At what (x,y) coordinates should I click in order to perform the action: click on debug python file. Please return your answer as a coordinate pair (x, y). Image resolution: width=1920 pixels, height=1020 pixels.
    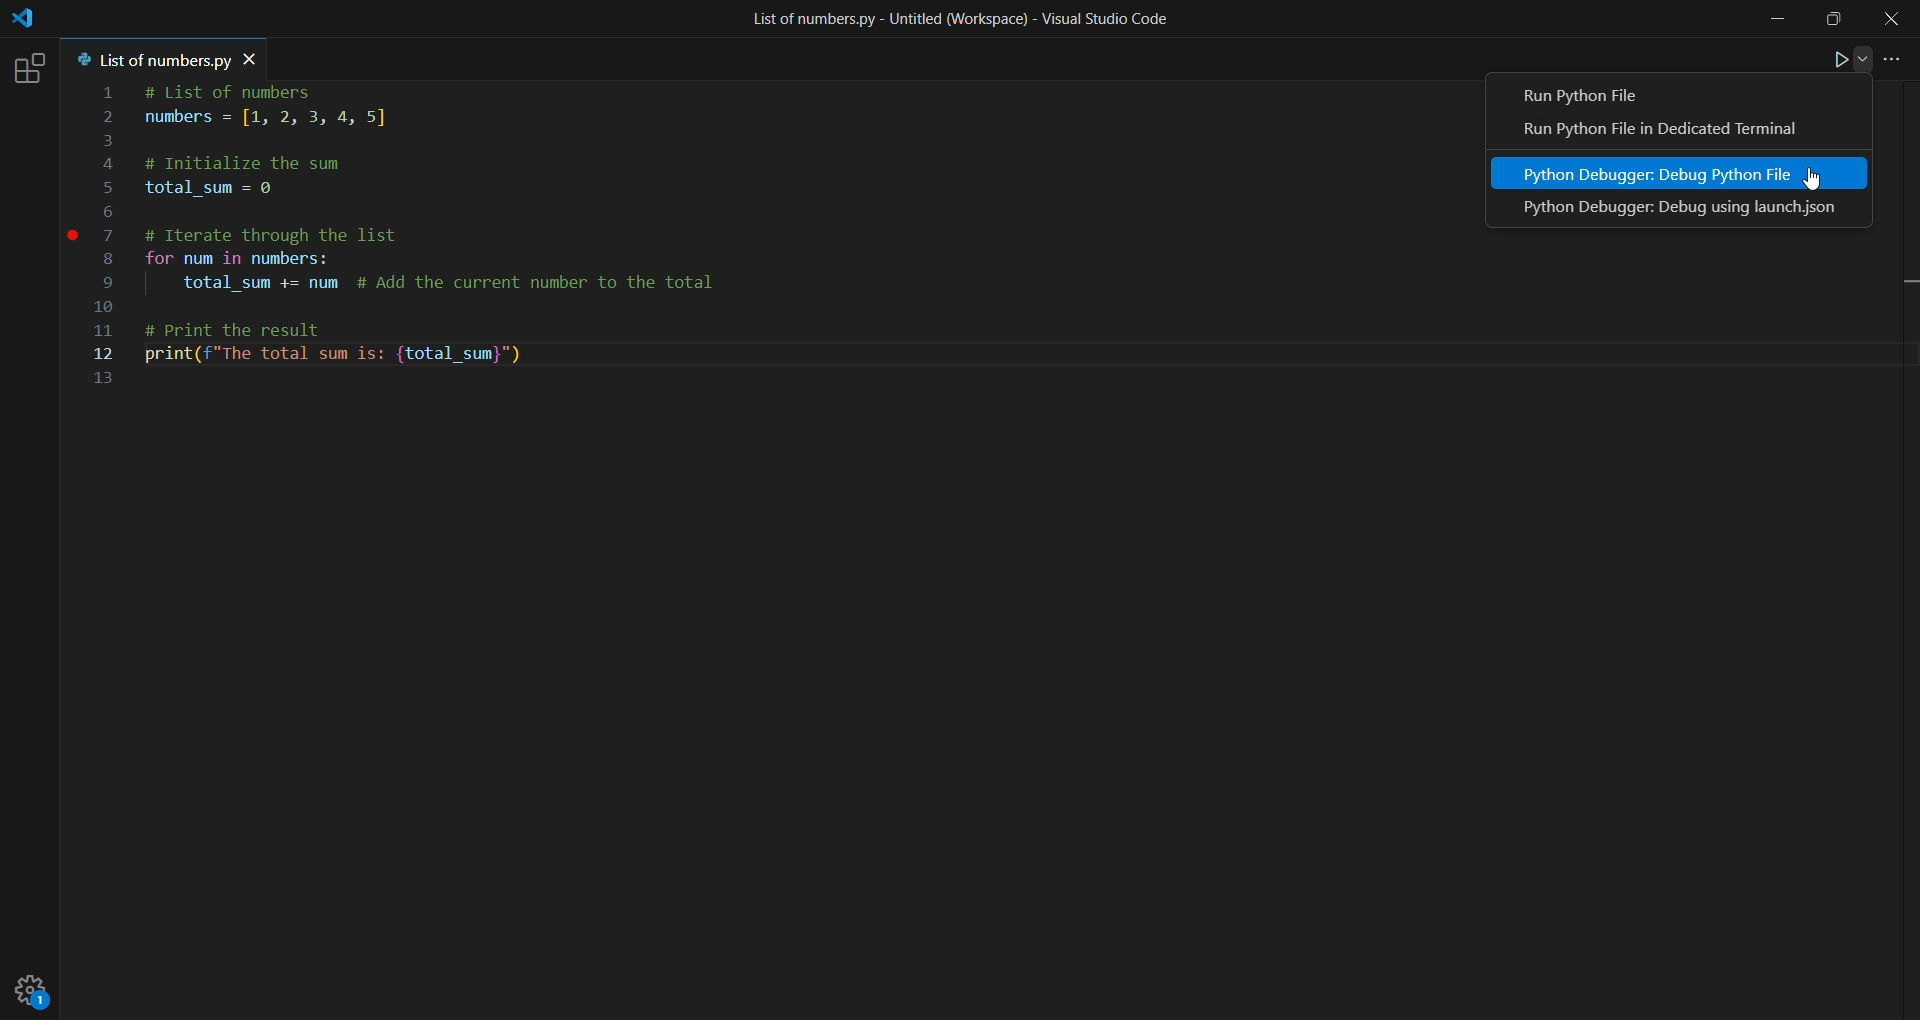
    Looking at the image, I should click on (1662, 175).